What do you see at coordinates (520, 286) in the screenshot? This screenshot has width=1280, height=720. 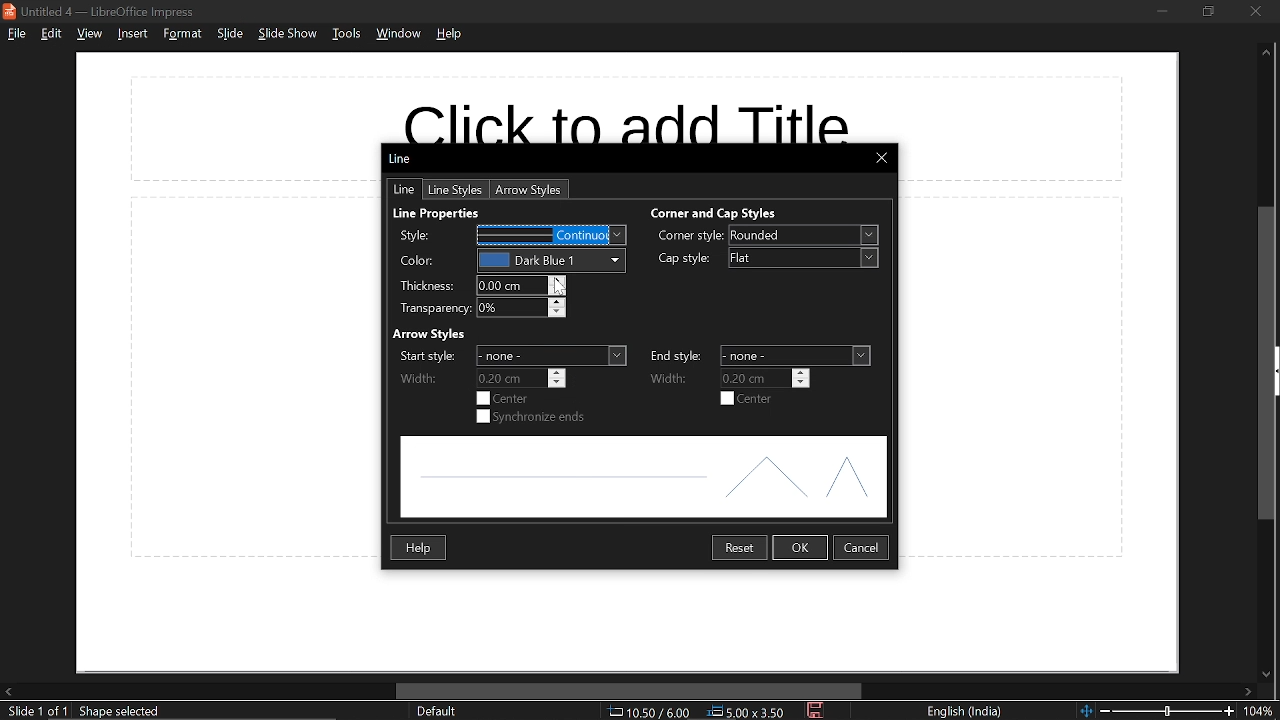 I see `thickness` at bounding box center [520, 286].